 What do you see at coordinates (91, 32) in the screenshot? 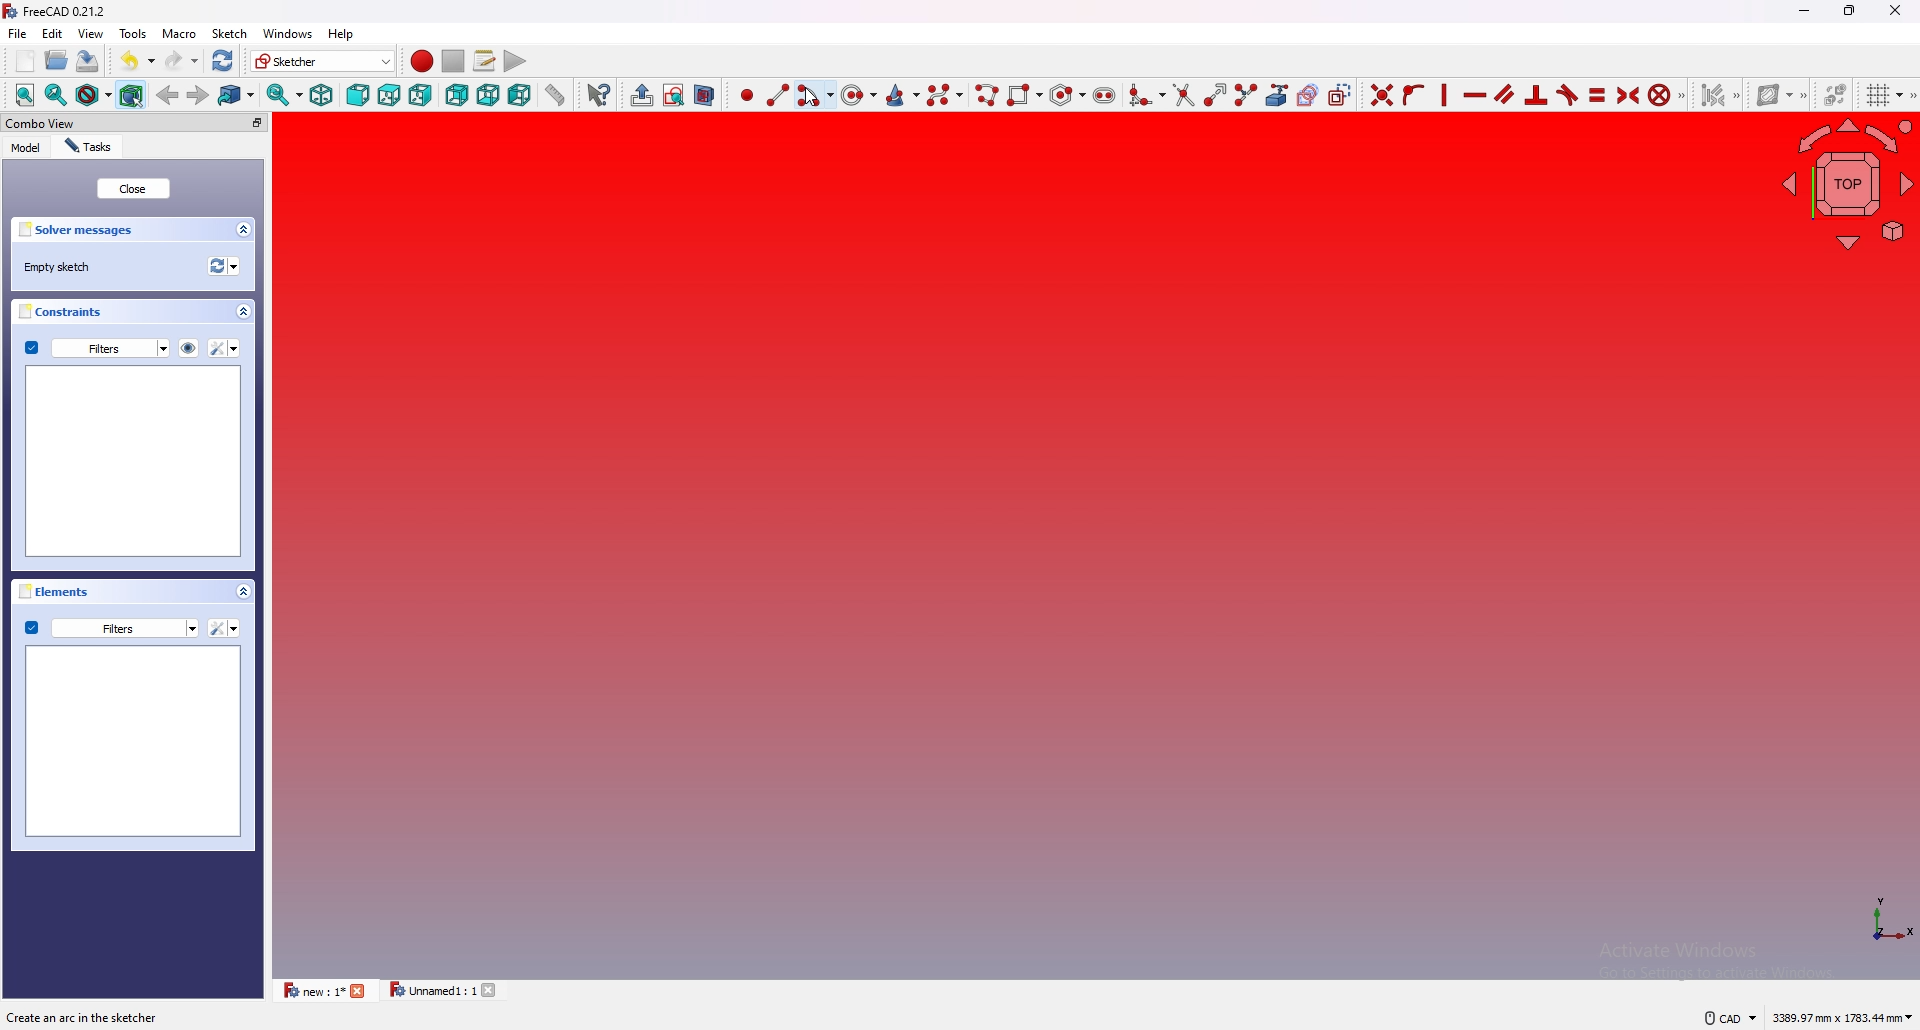
I see `view` at bounding box center [91, 32].